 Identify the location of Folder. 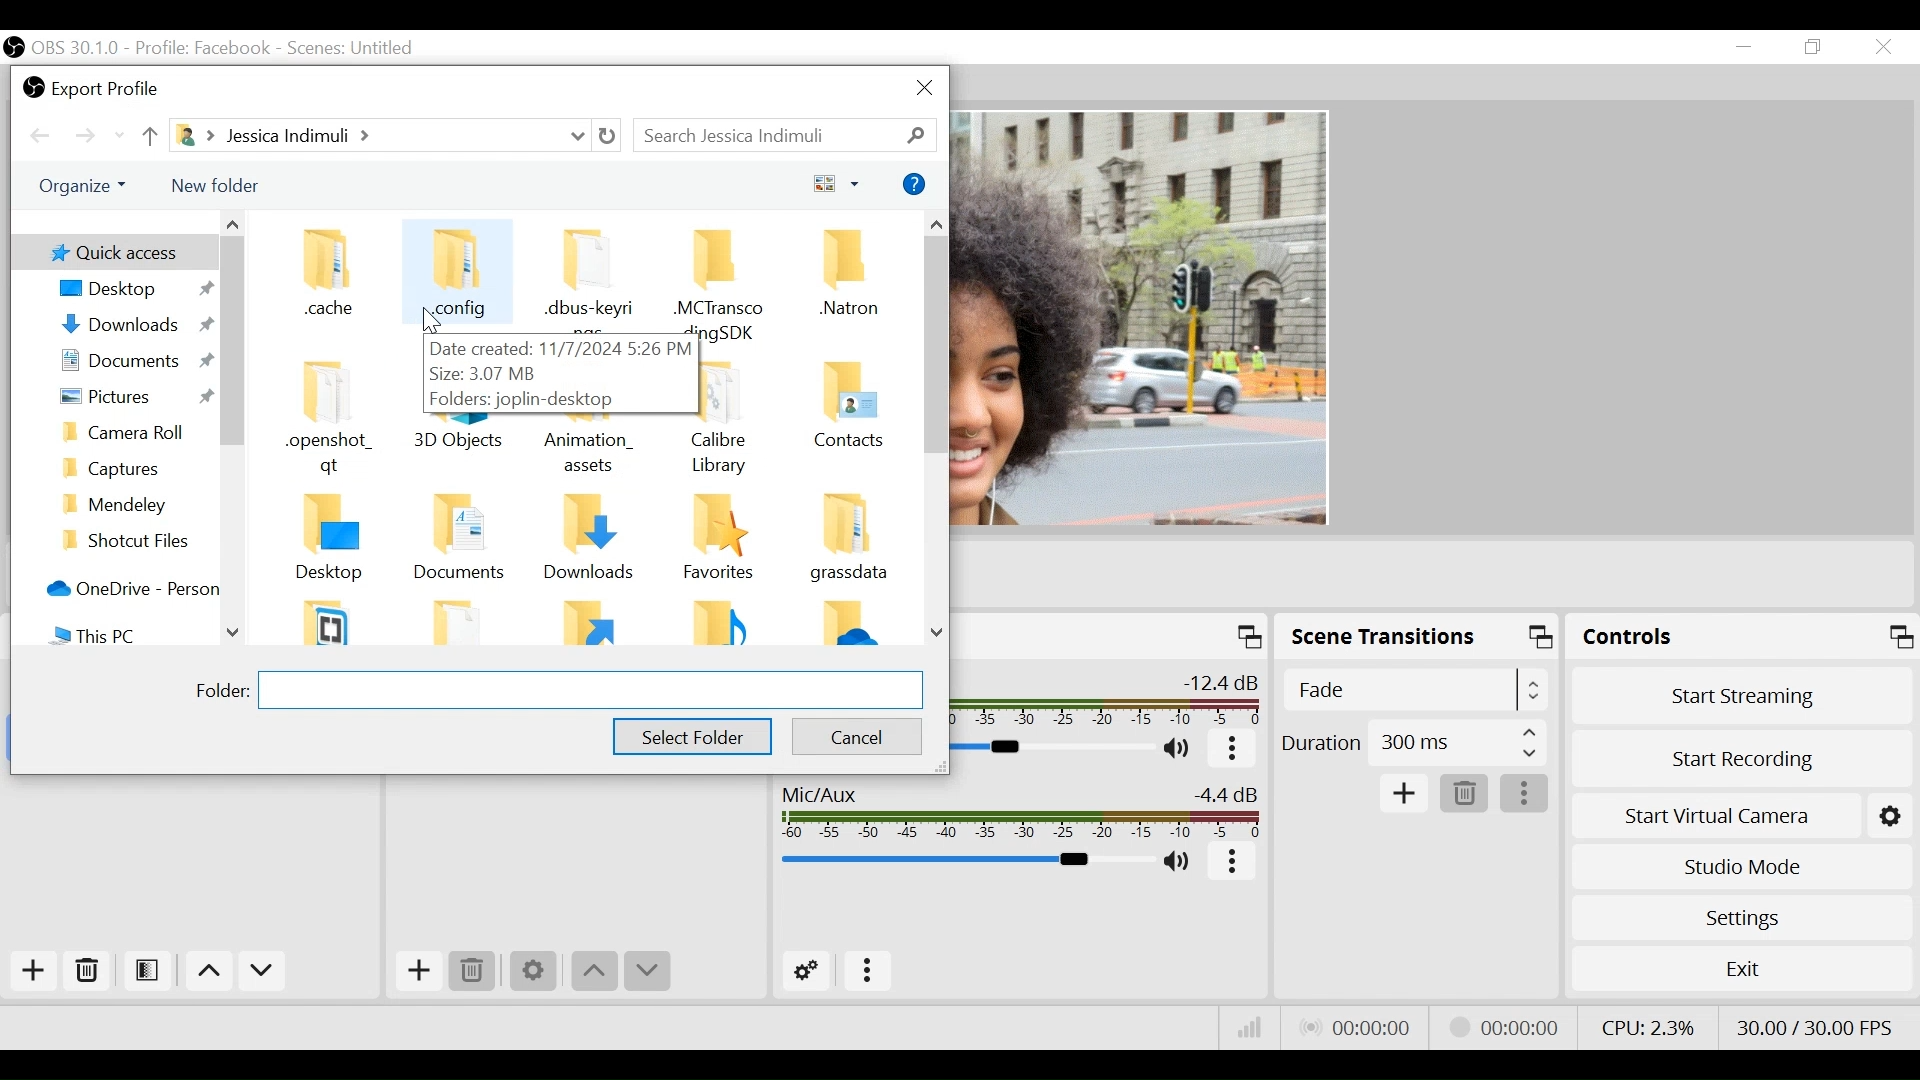
(719, 543).